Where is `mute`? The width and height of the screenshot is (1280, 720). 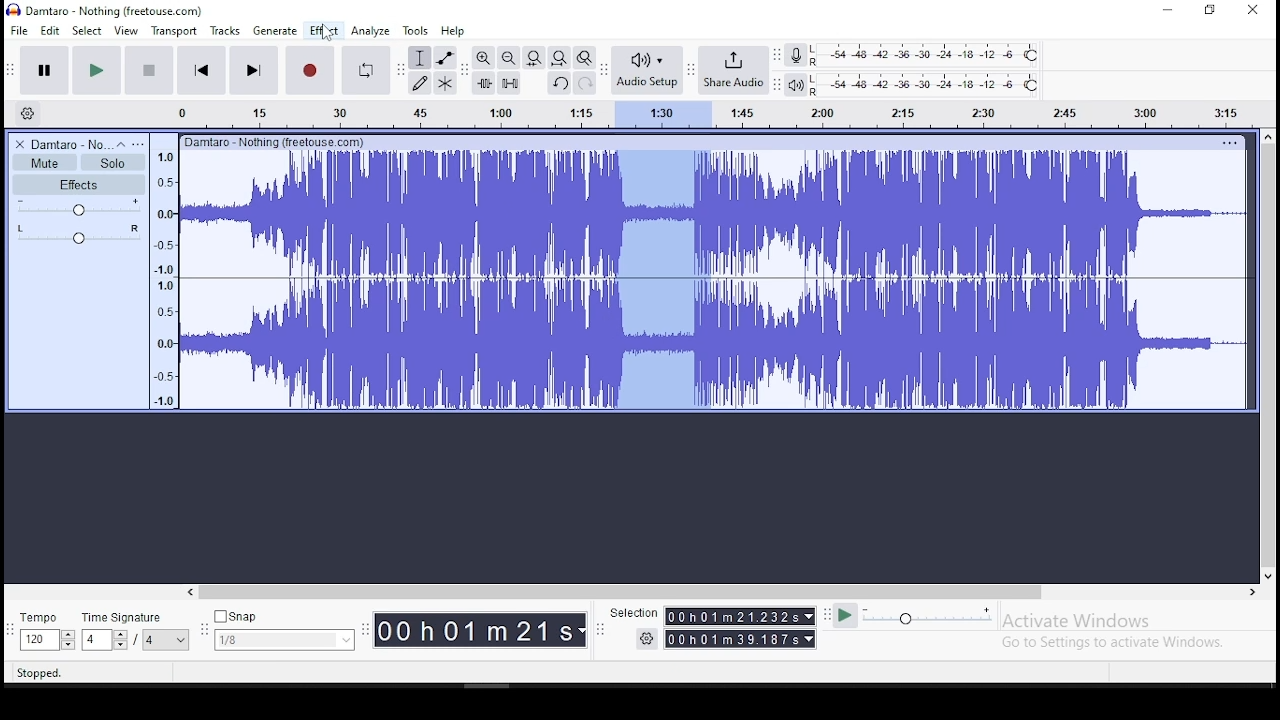
mute is located at coordinates (44, 163).